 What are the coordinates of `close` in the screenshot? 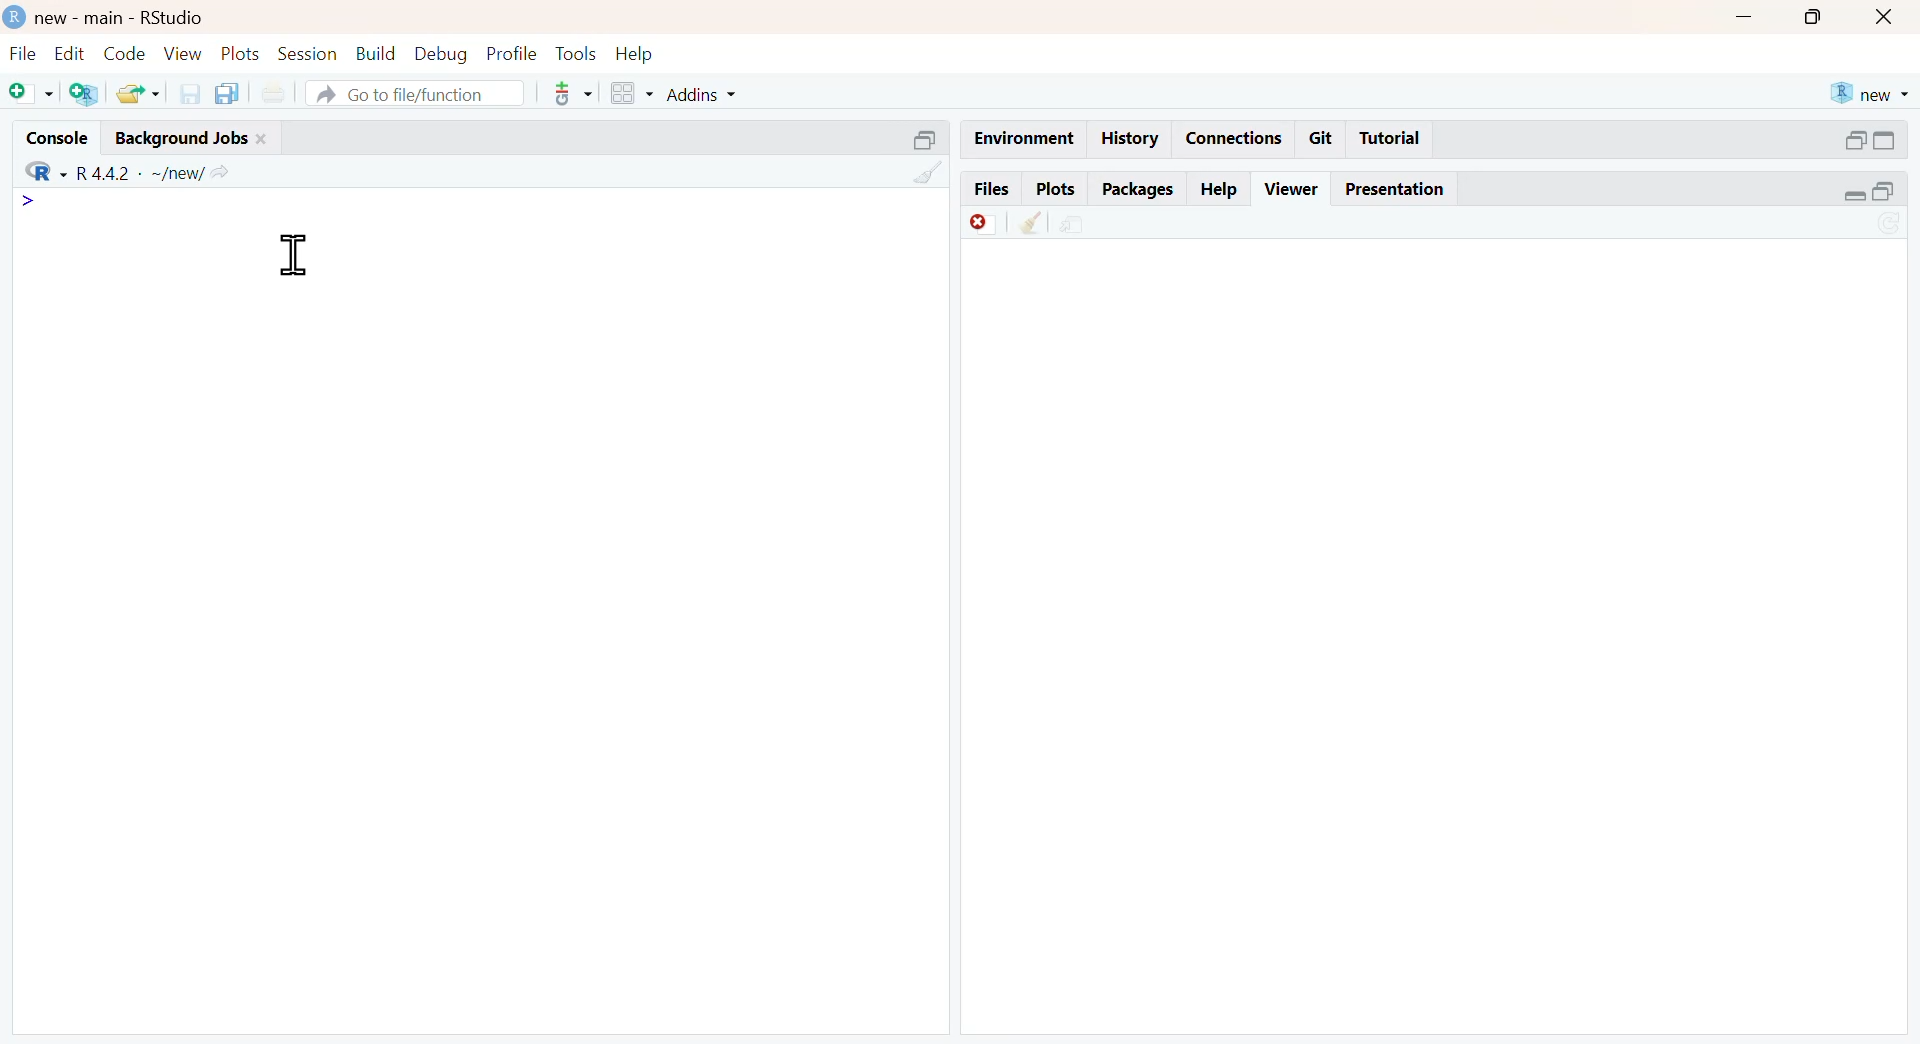 It's located at (1886, 16).